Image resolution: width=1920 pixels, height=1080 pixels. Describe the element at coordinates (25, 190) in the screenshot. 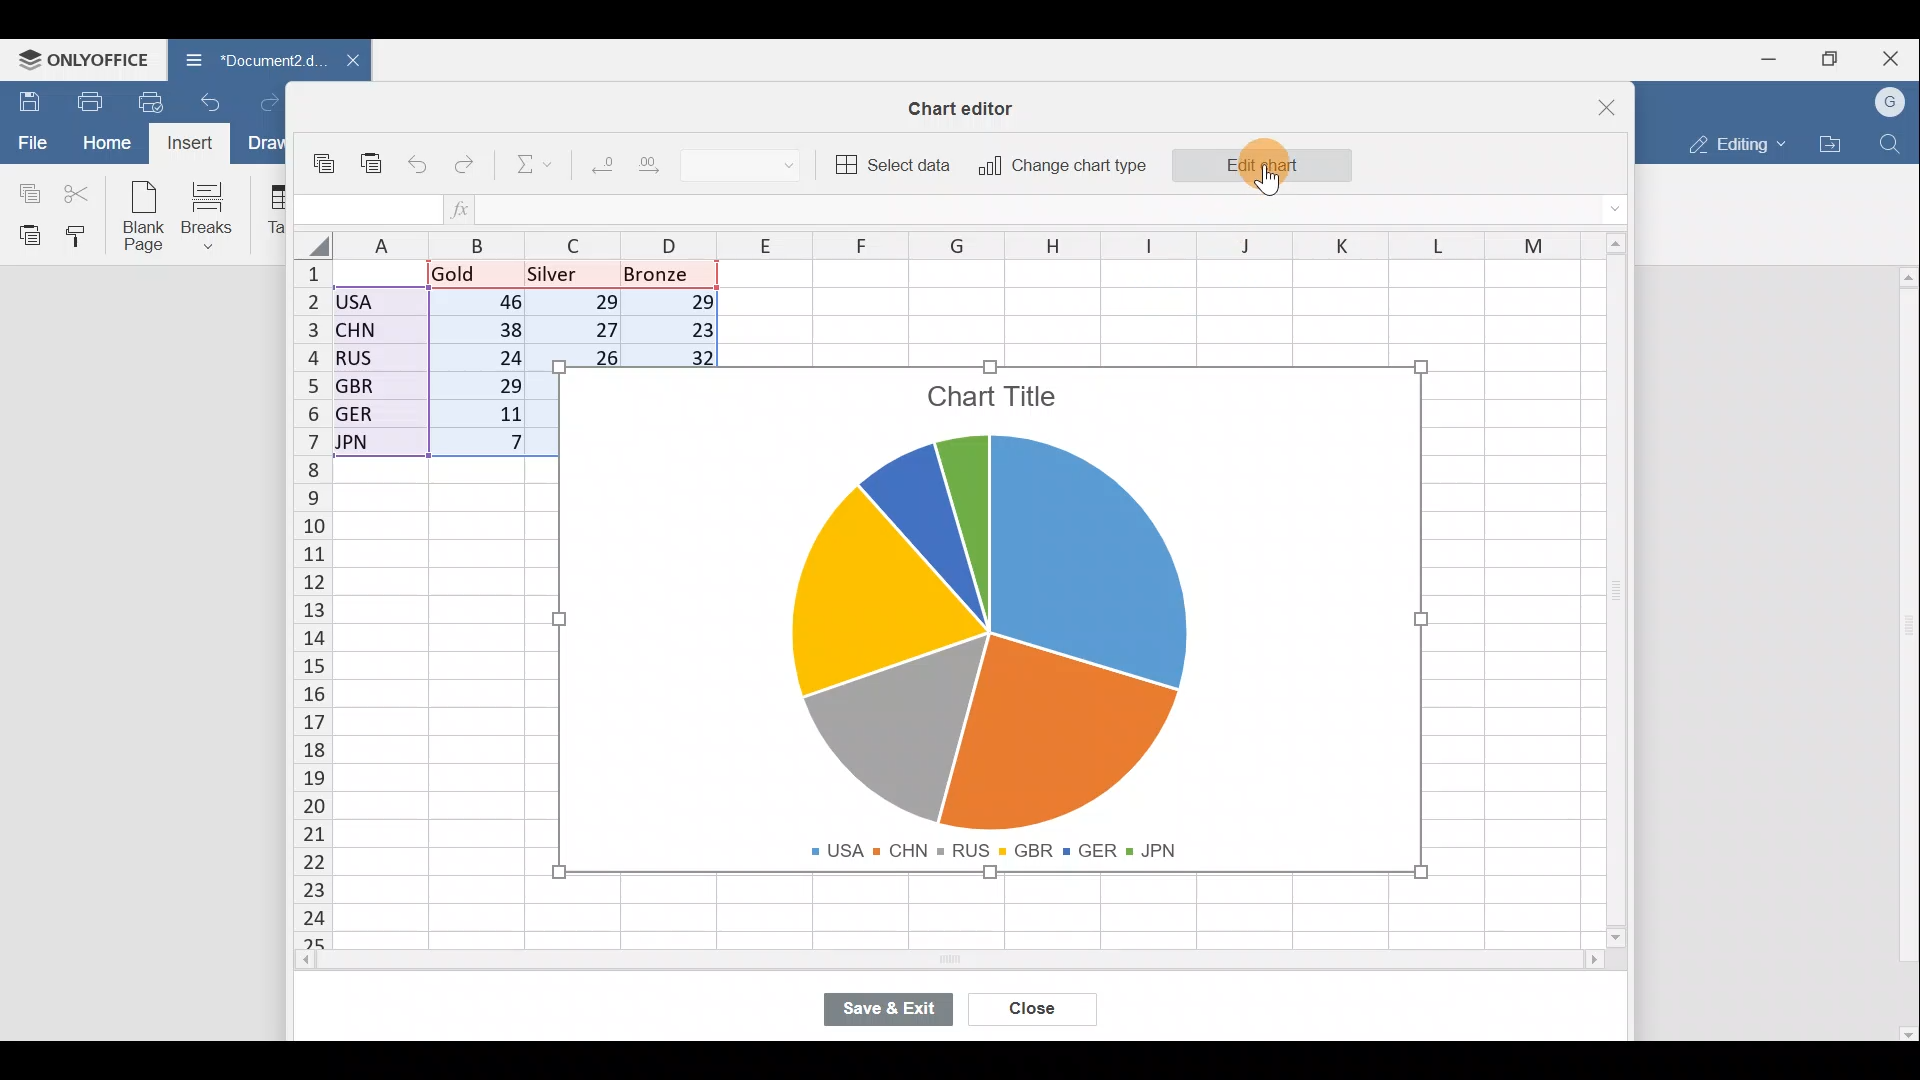

I see `Copy` at that location.